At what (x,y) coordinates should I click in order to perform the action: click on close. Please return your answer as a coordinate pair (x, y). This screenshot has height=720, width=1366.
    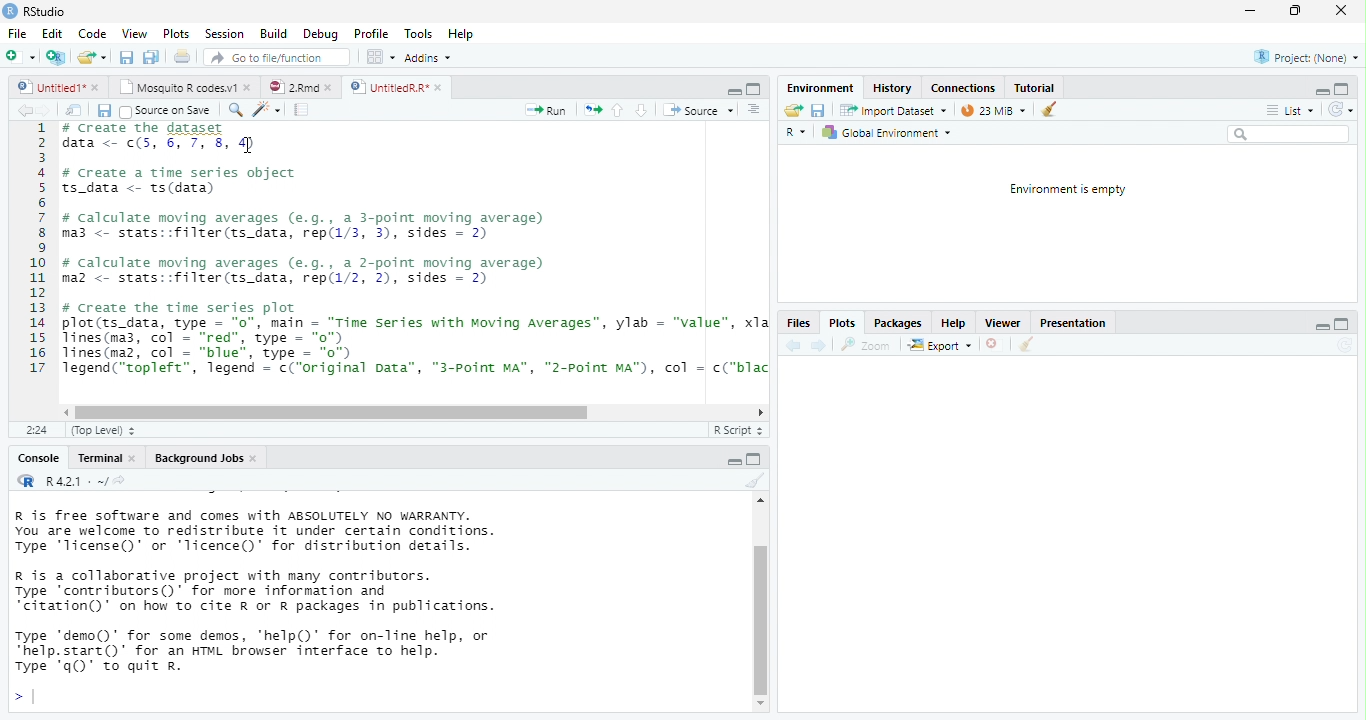
    Looking at the image, I should click on (256, 459).